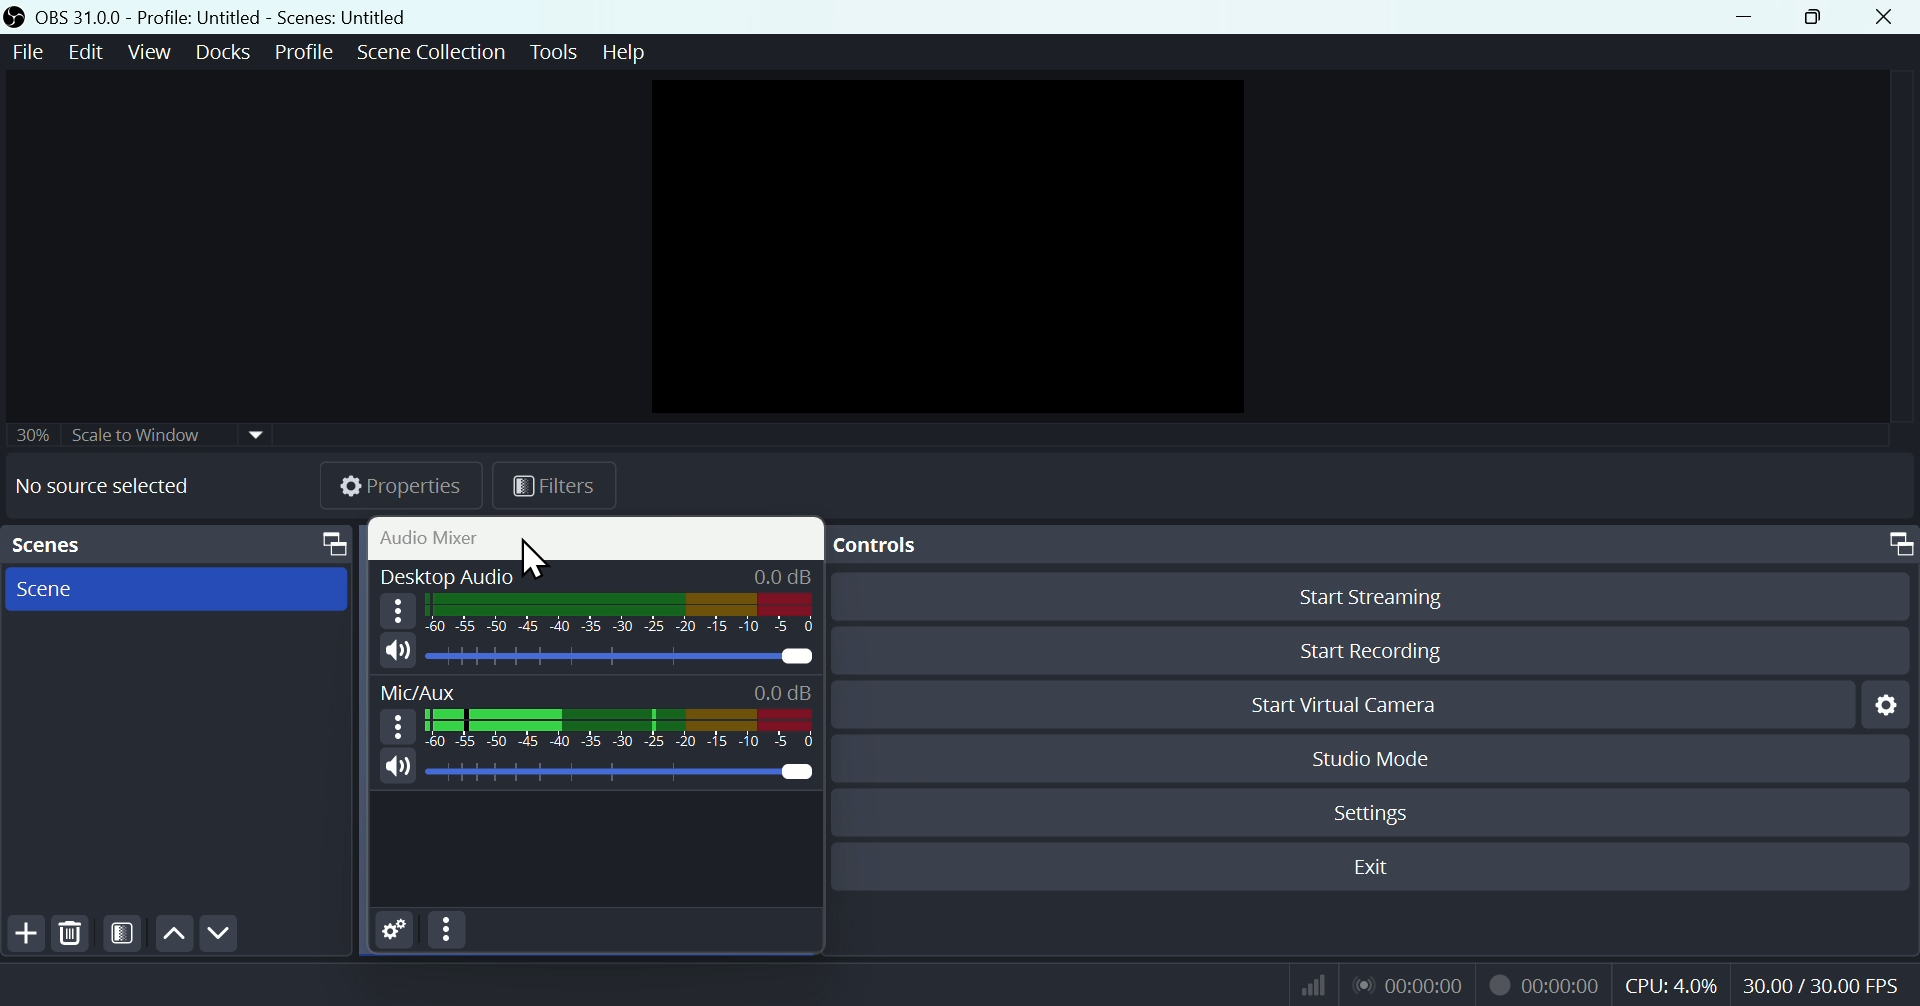  I want to click on Fil, so click(551, 489).